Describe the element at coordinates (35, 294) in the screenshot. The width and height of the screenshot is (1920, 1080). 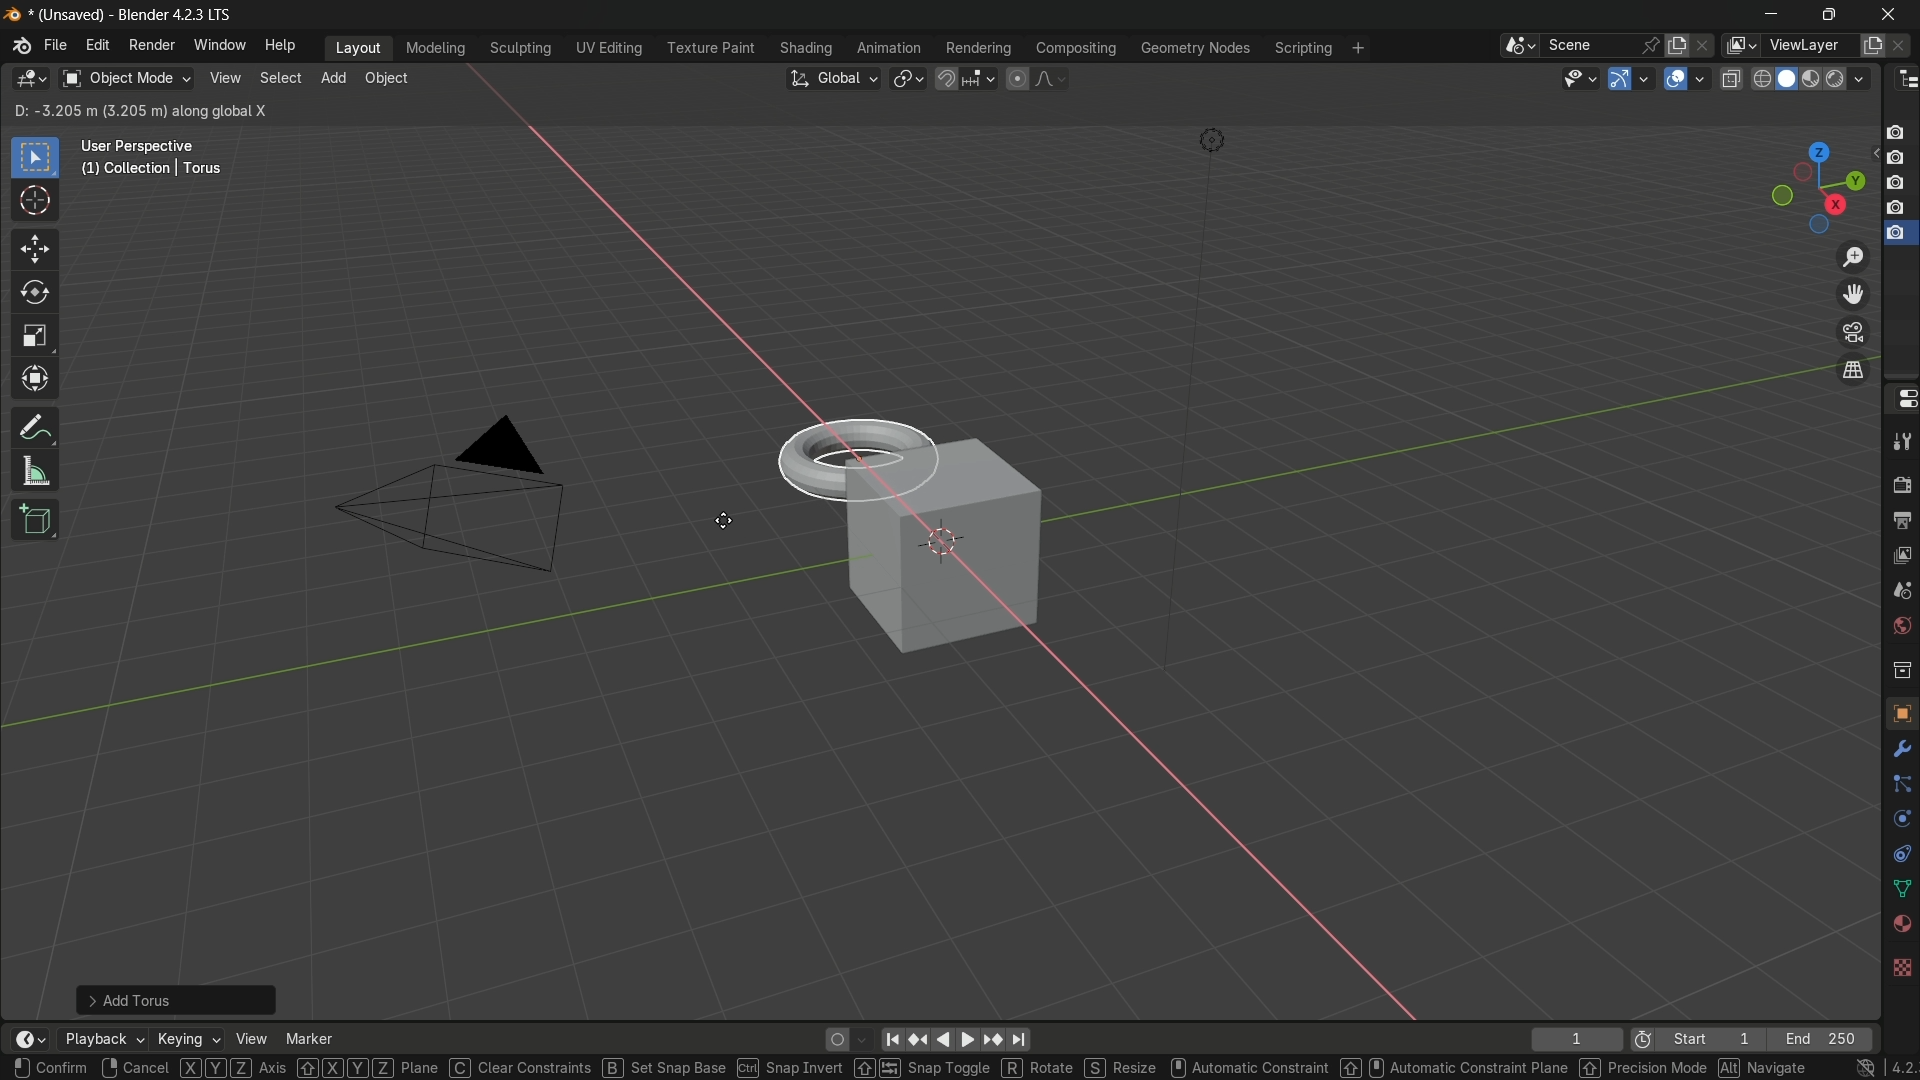
I see `rotate` at that location.